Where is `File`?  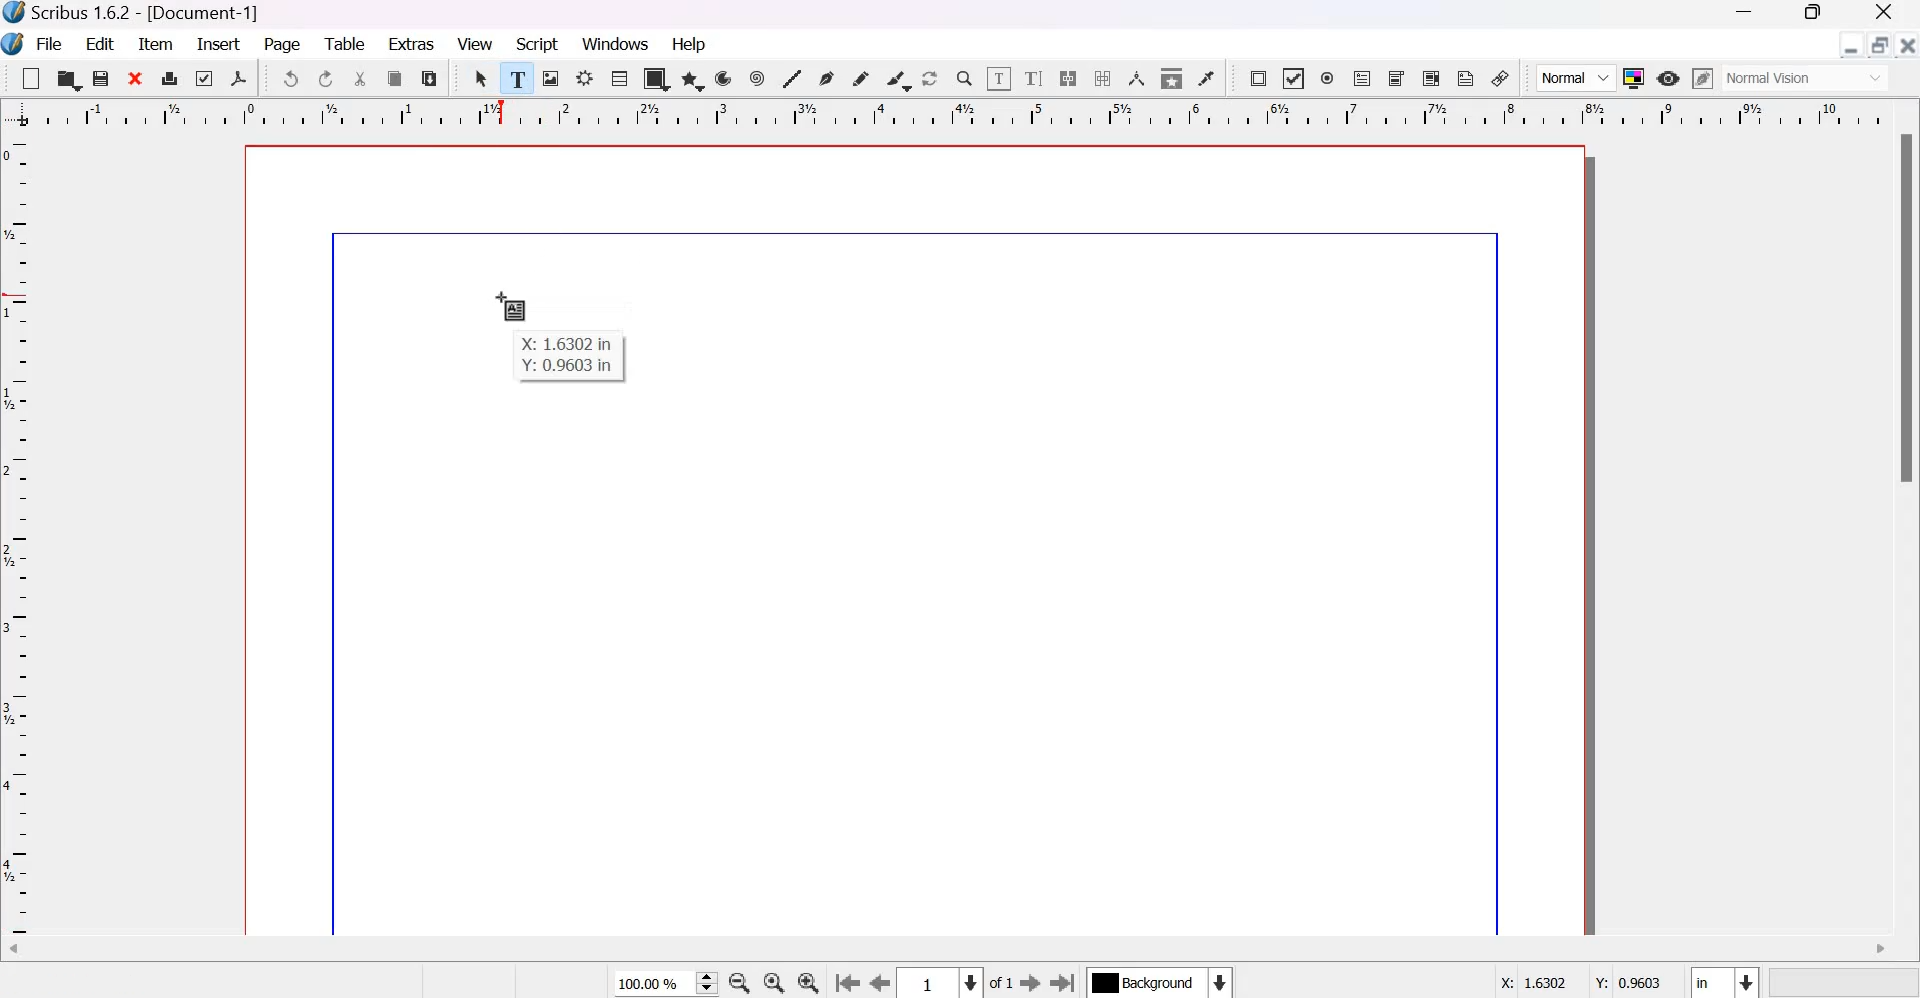
File is located at coordinates (47, 45).